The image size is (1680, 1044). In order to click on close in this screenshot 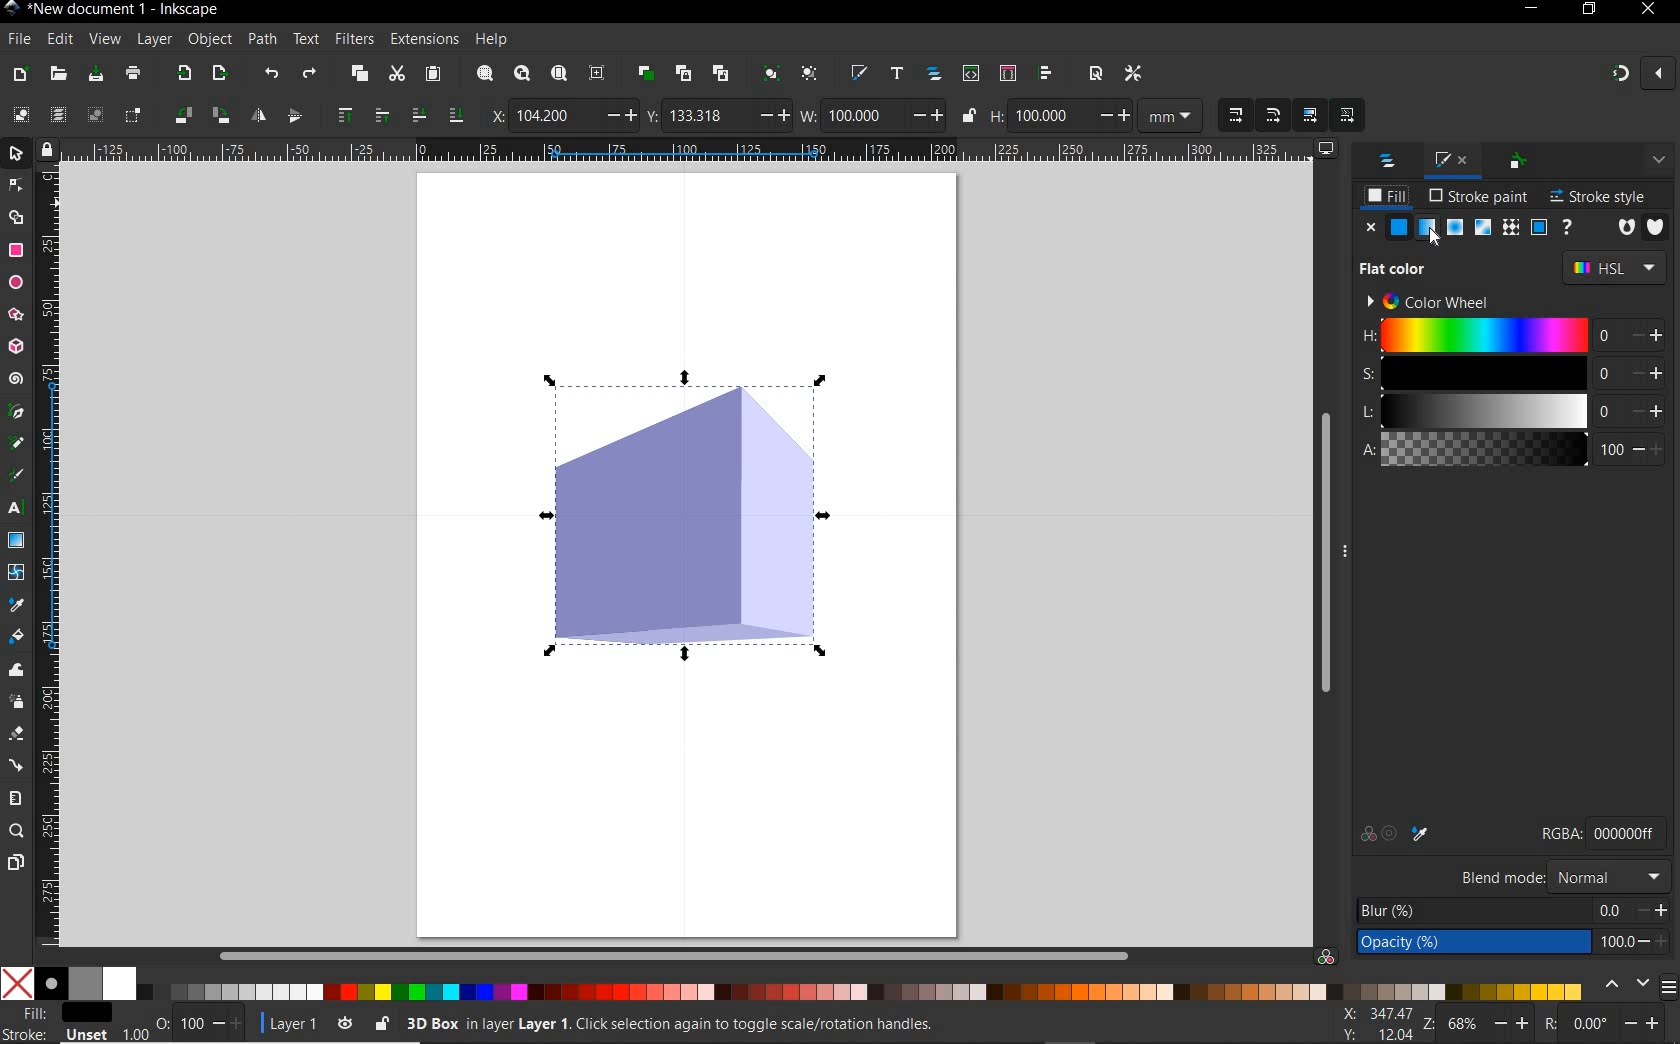, I will do `click(1369, 227)`.